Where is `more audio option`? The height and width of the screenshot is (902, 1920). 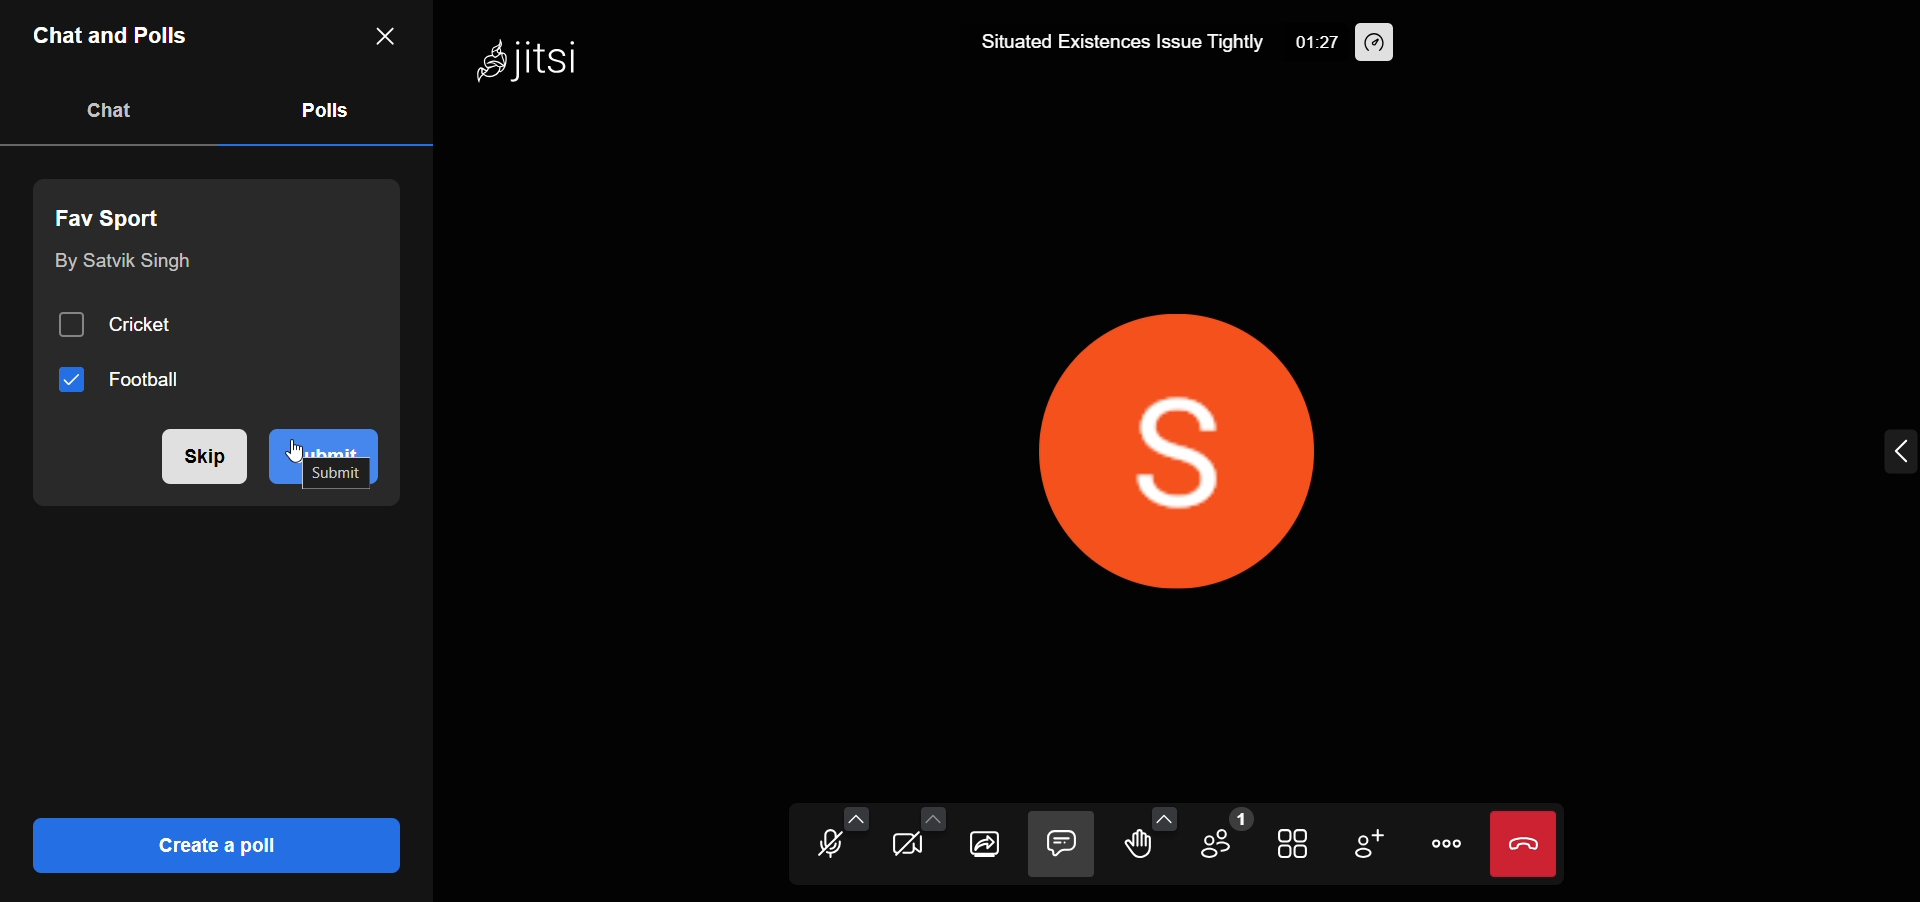
more audio option is located at coordinates (852, 816).